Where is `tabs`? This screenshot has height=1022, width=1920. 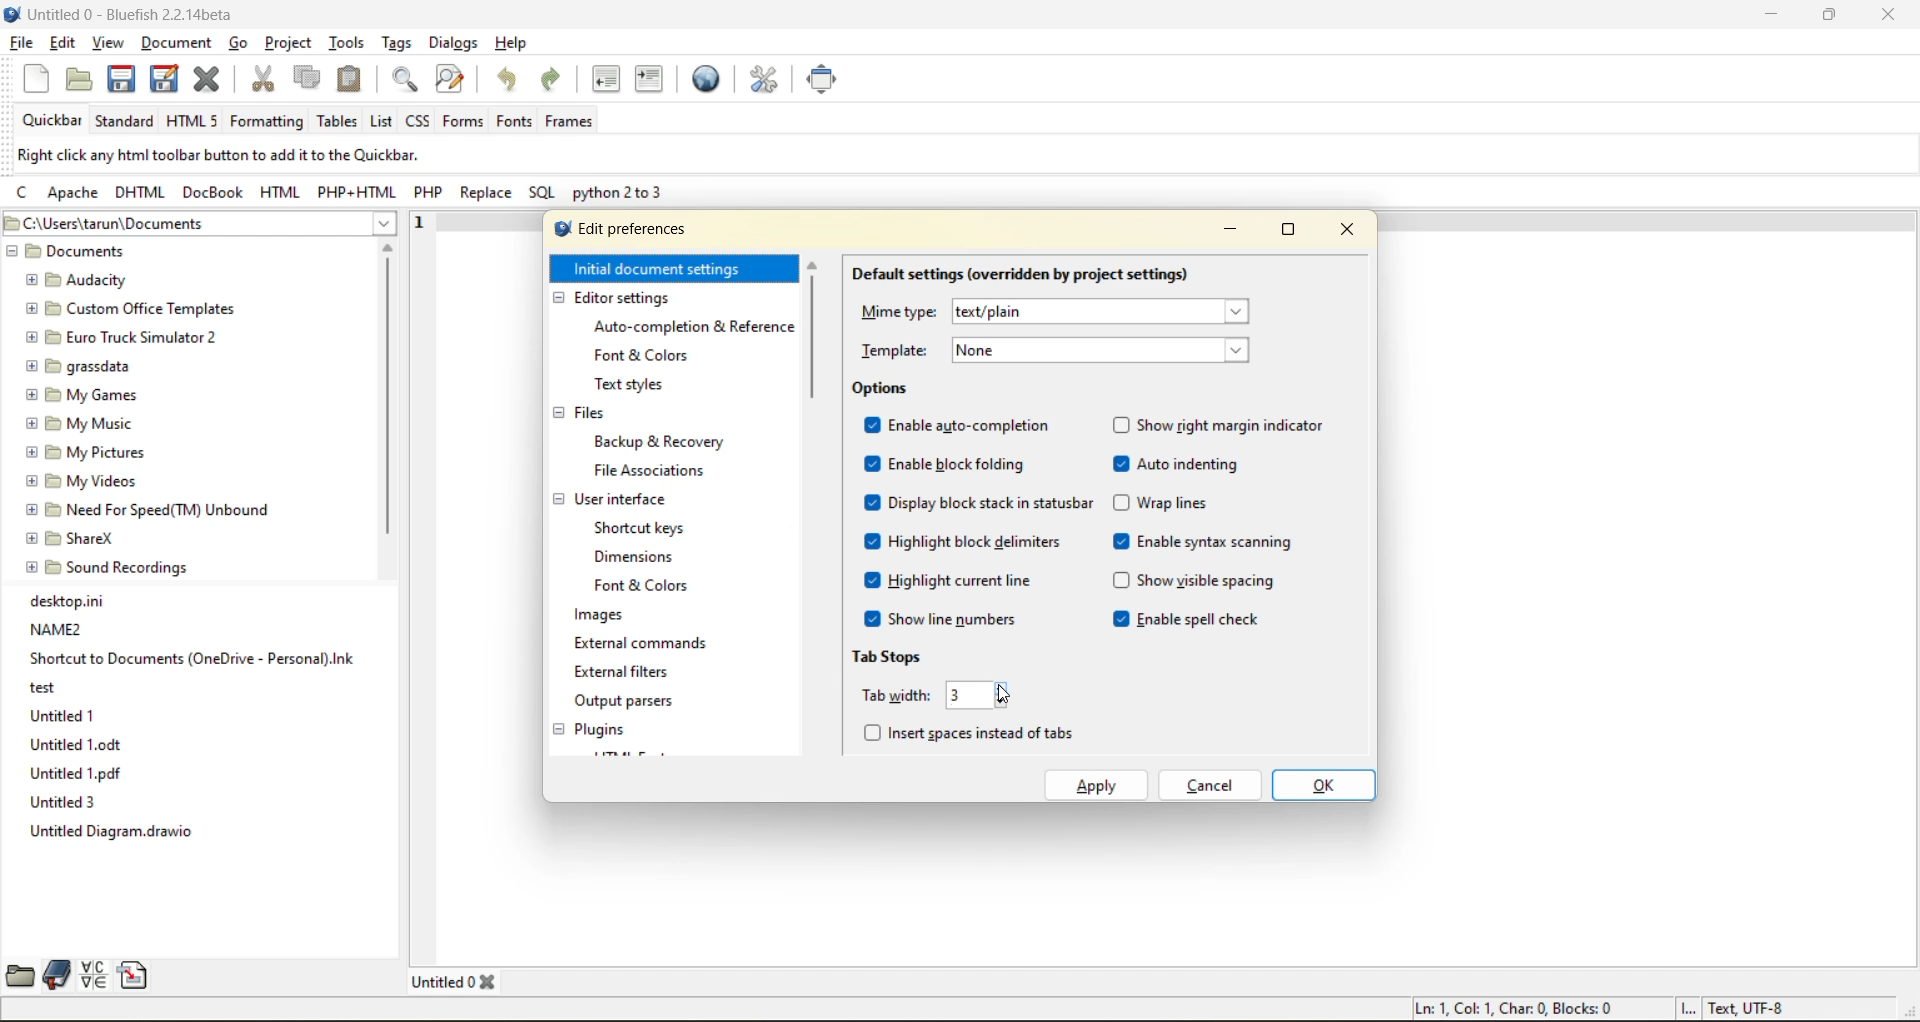
tabs is located at coordinates (459, 980).